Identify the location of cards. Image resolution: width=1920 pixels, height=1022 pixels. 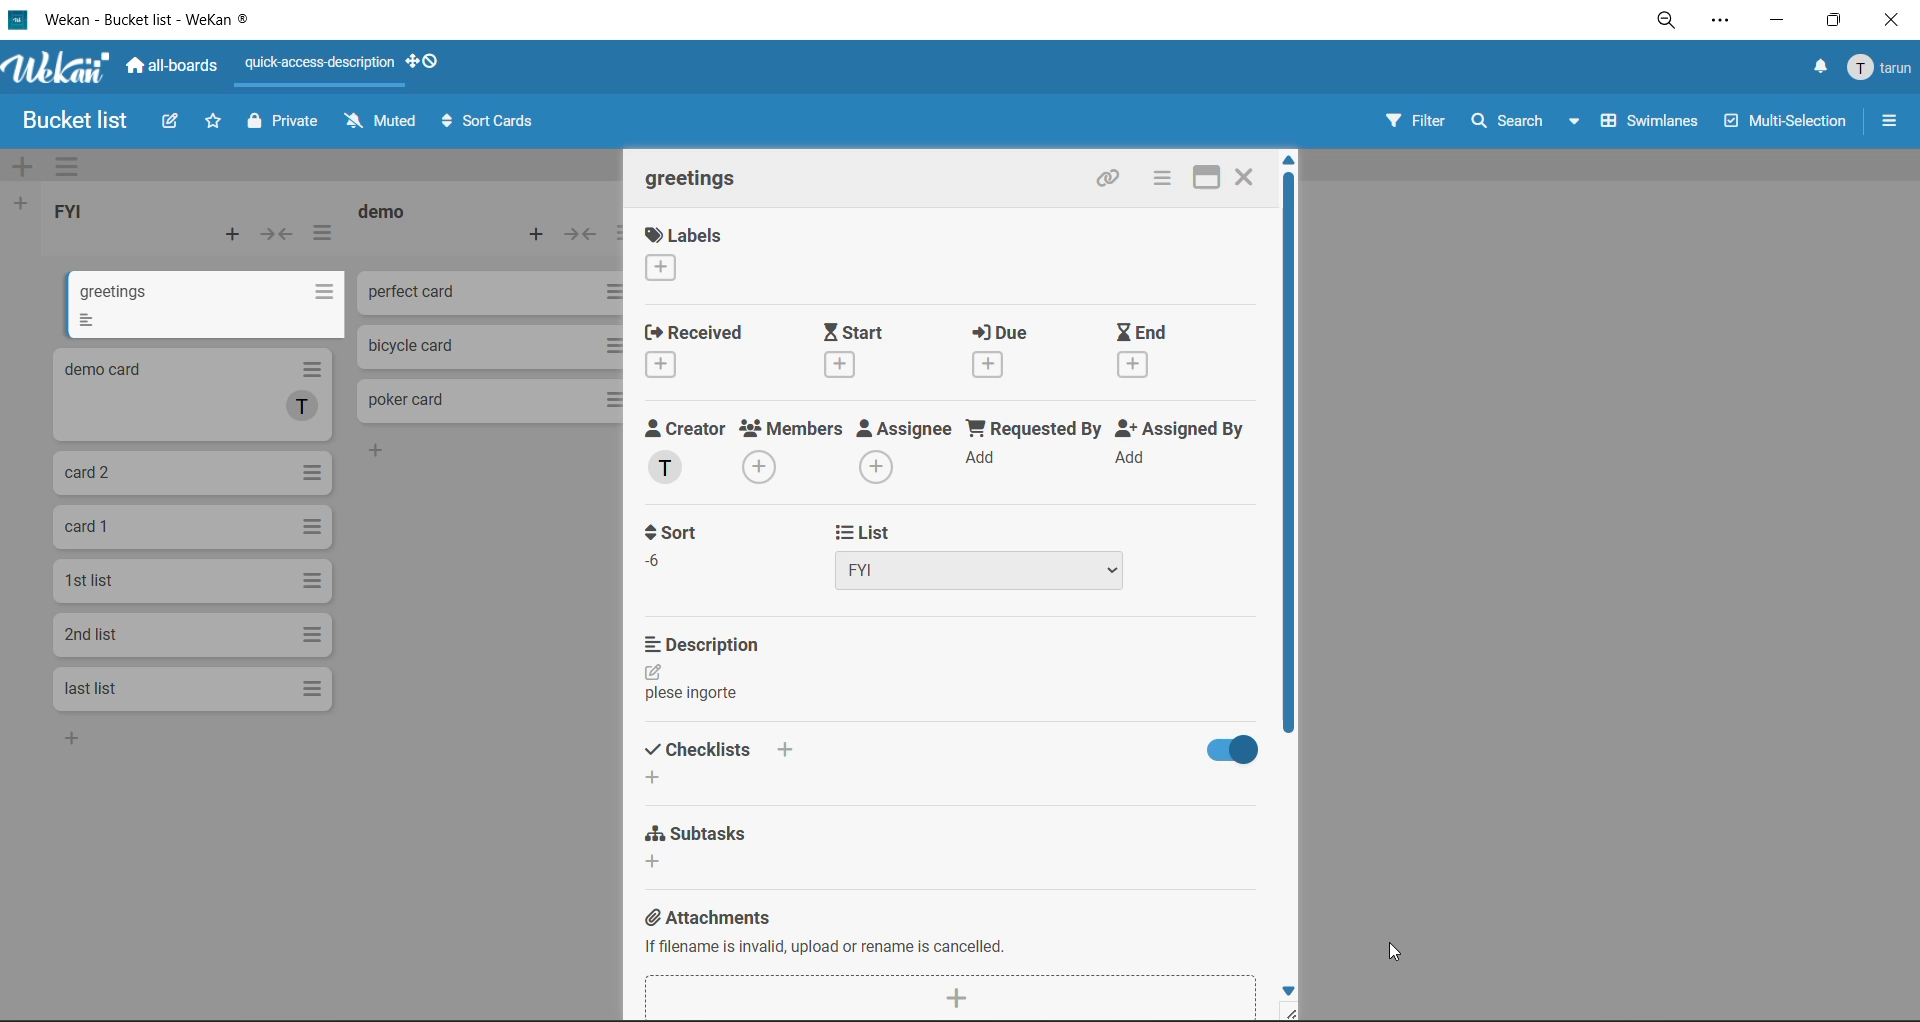
(193, 585).